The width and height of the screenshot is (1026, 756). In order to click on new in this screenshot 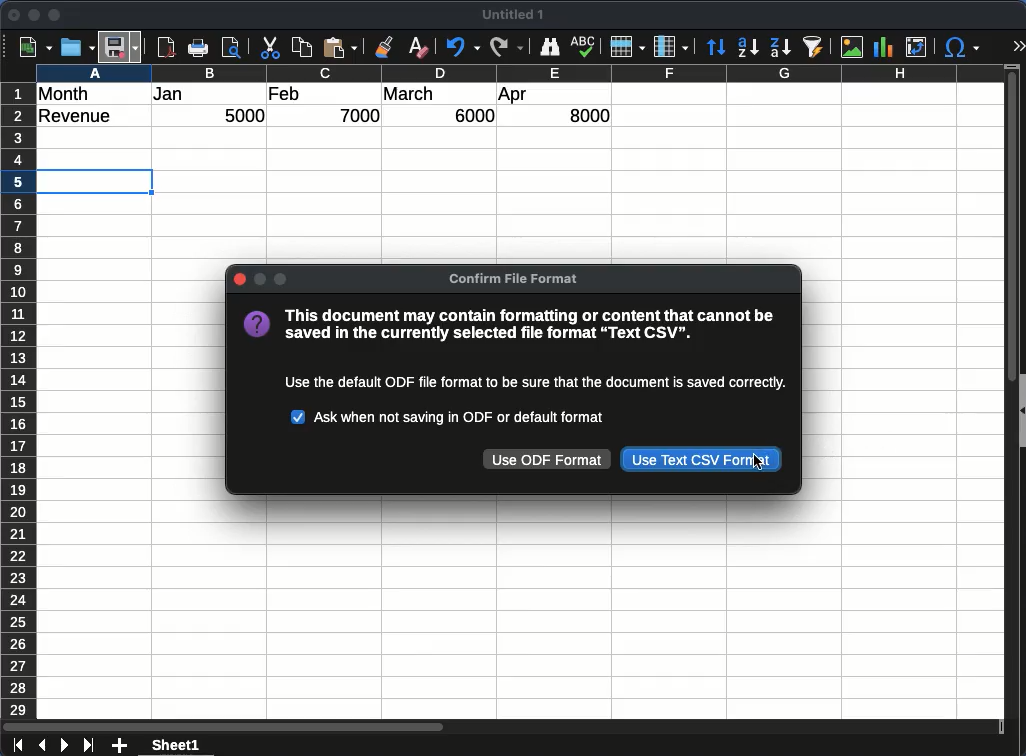, I will do `click(33, 47)`.